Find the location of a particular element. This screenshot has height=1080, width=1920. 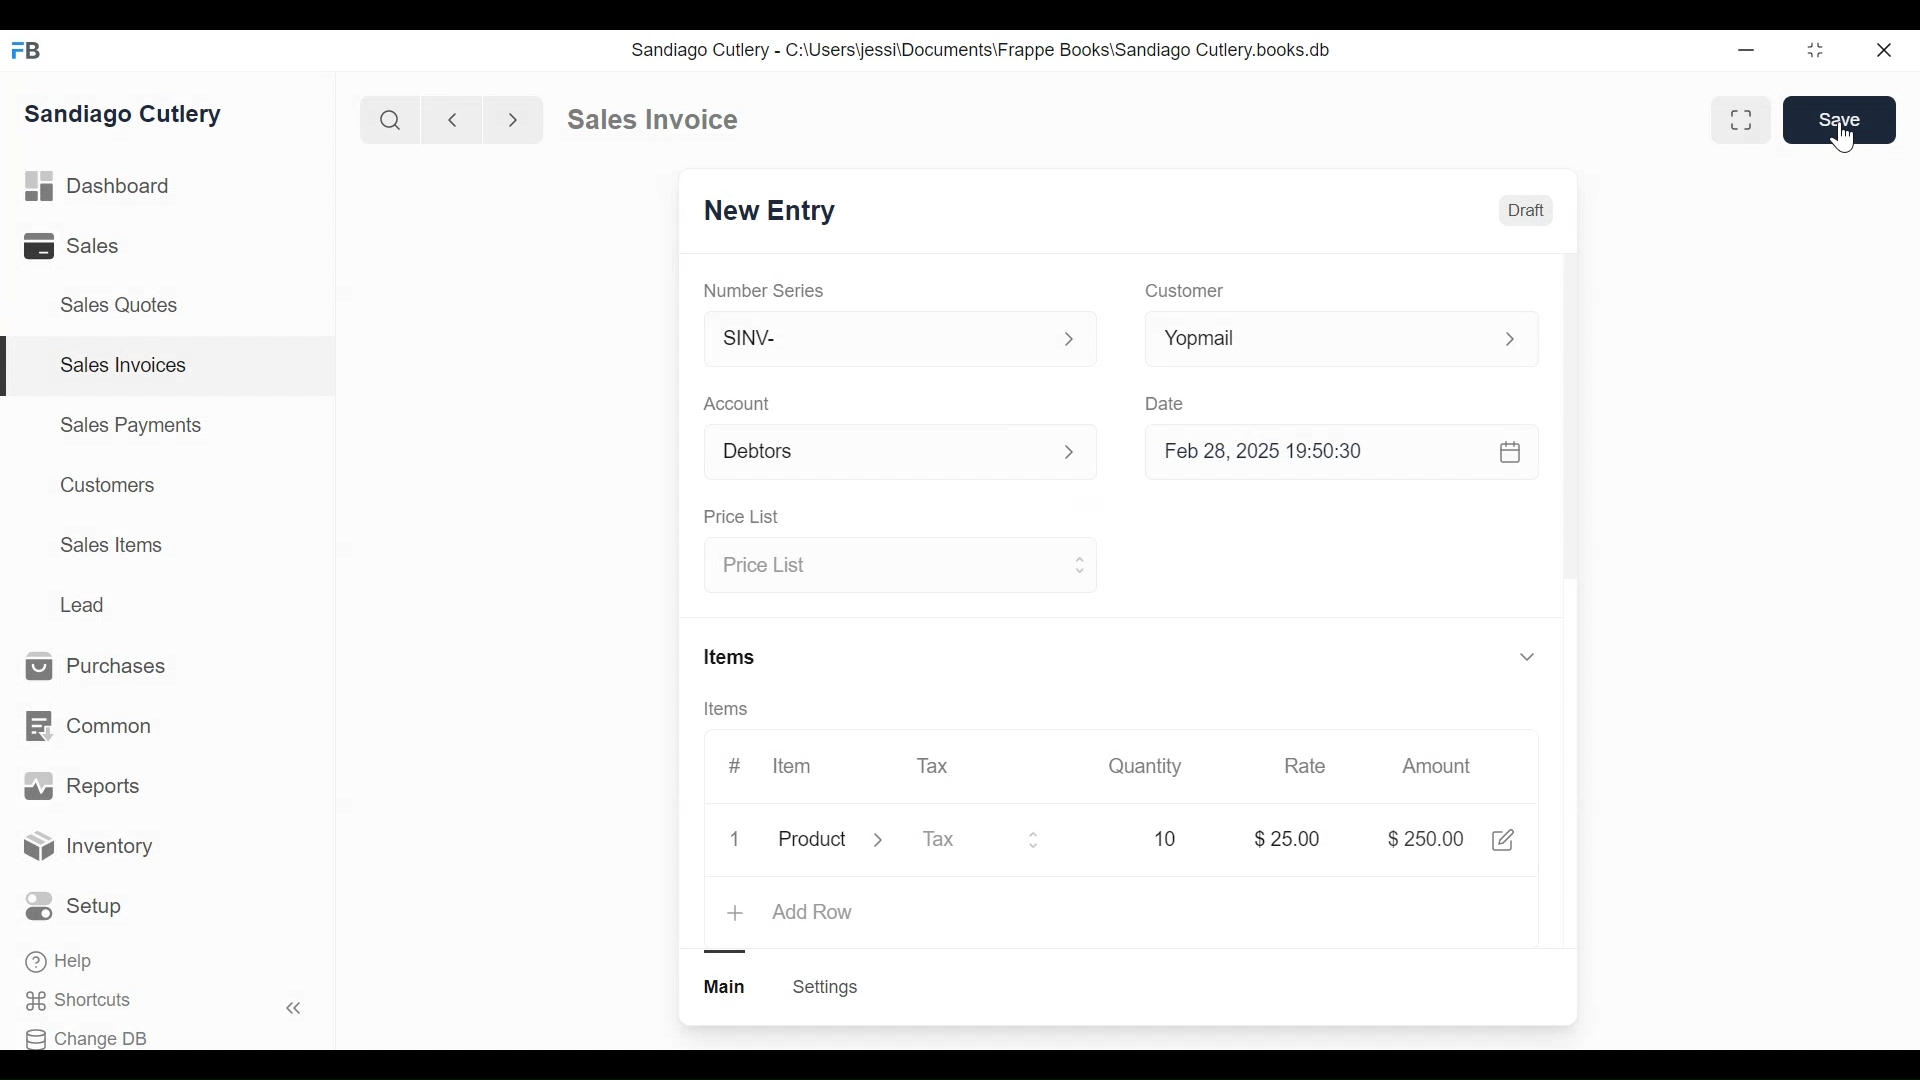

forward is located at coordinates (514, 118).